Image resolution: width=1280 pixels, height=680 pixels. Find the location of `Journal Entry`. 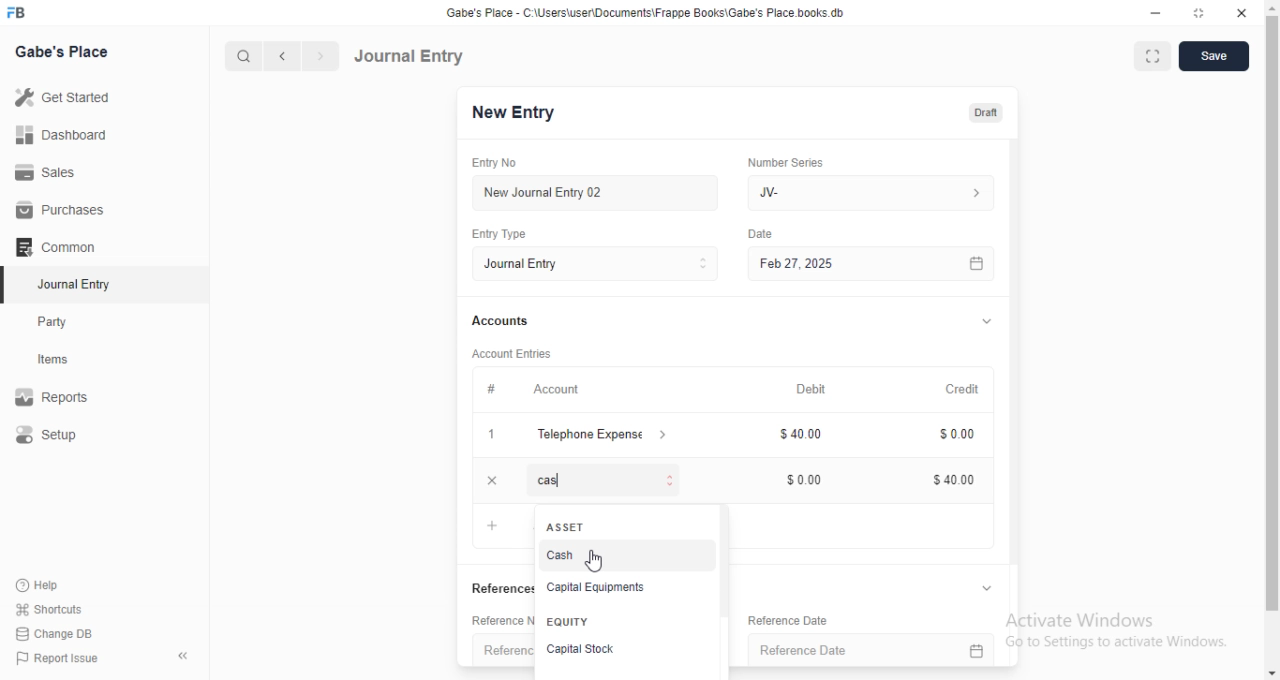

Journal Entry is located at coordinates (70, 284).